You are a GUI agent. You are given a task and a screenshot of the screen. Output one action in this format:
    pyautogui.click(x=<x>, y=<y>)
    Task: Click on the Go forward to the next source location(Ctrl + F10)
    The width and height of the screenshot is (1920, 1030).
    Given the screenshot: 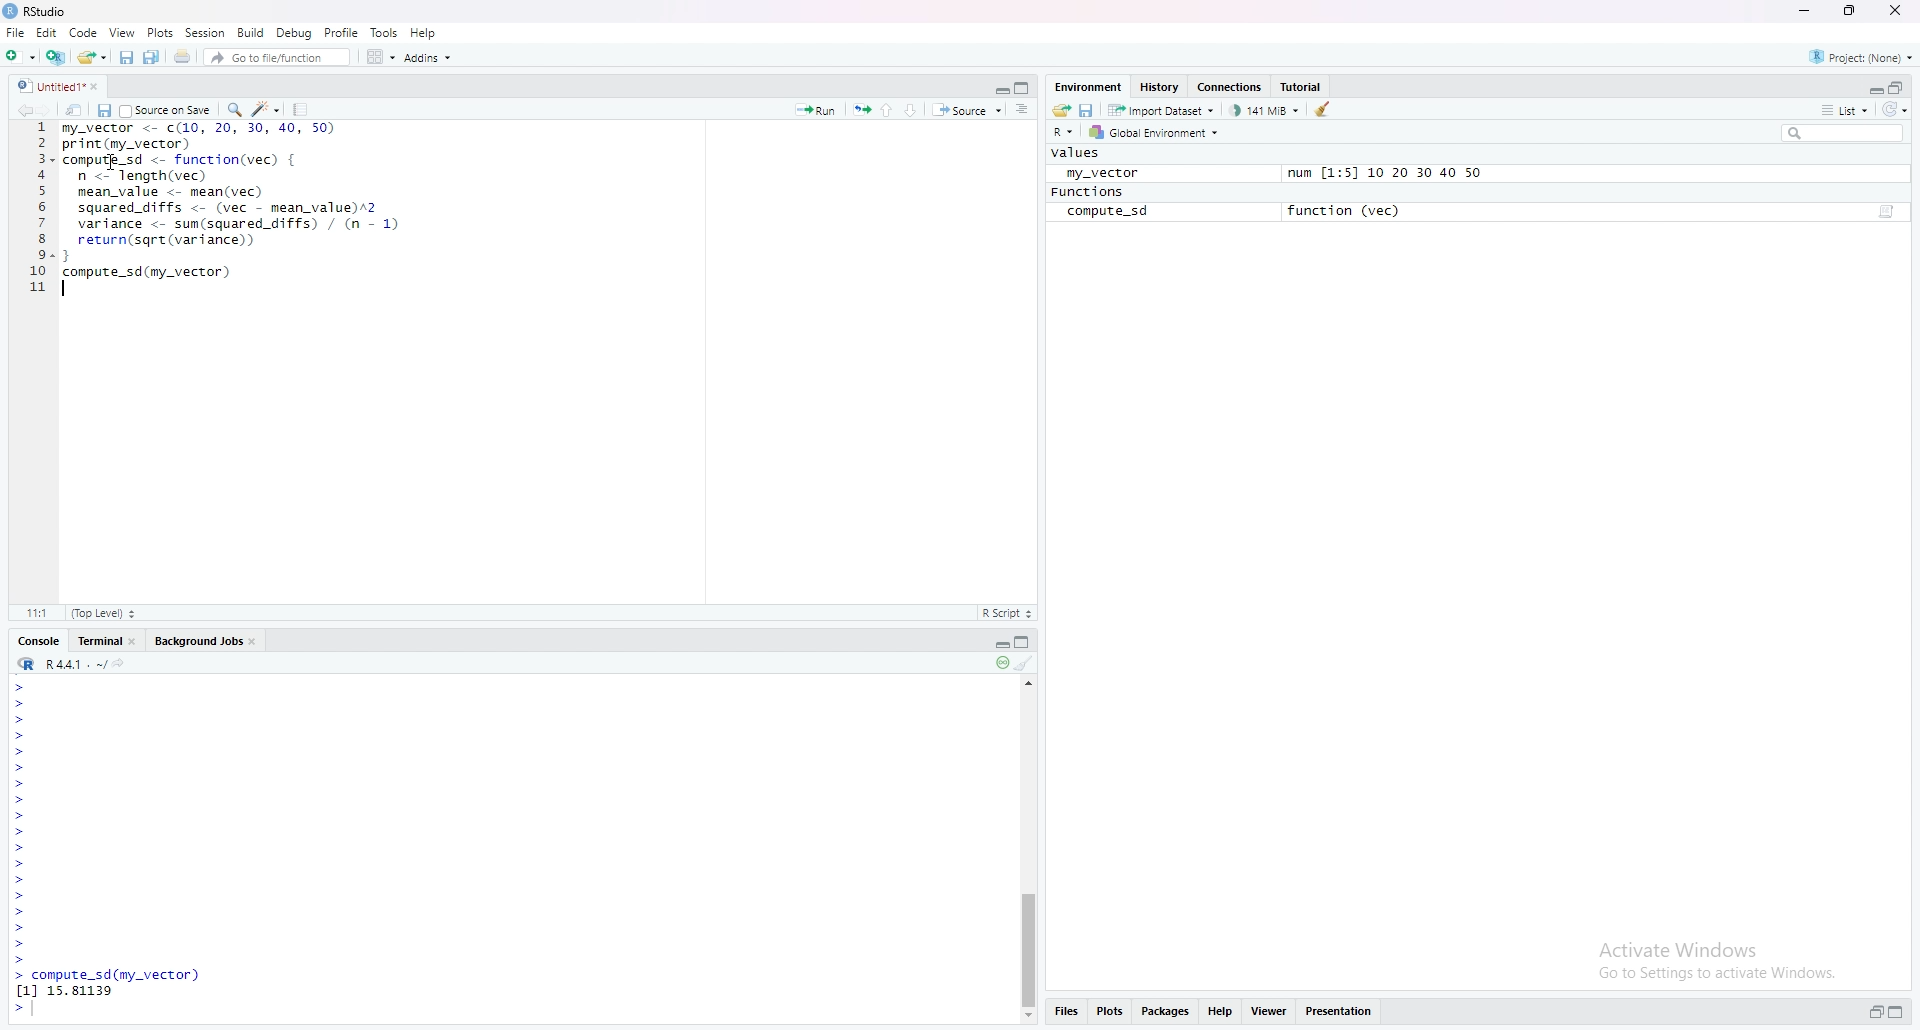 What is the action you would take?
    pyautogui.click(x=55, y=109)
    